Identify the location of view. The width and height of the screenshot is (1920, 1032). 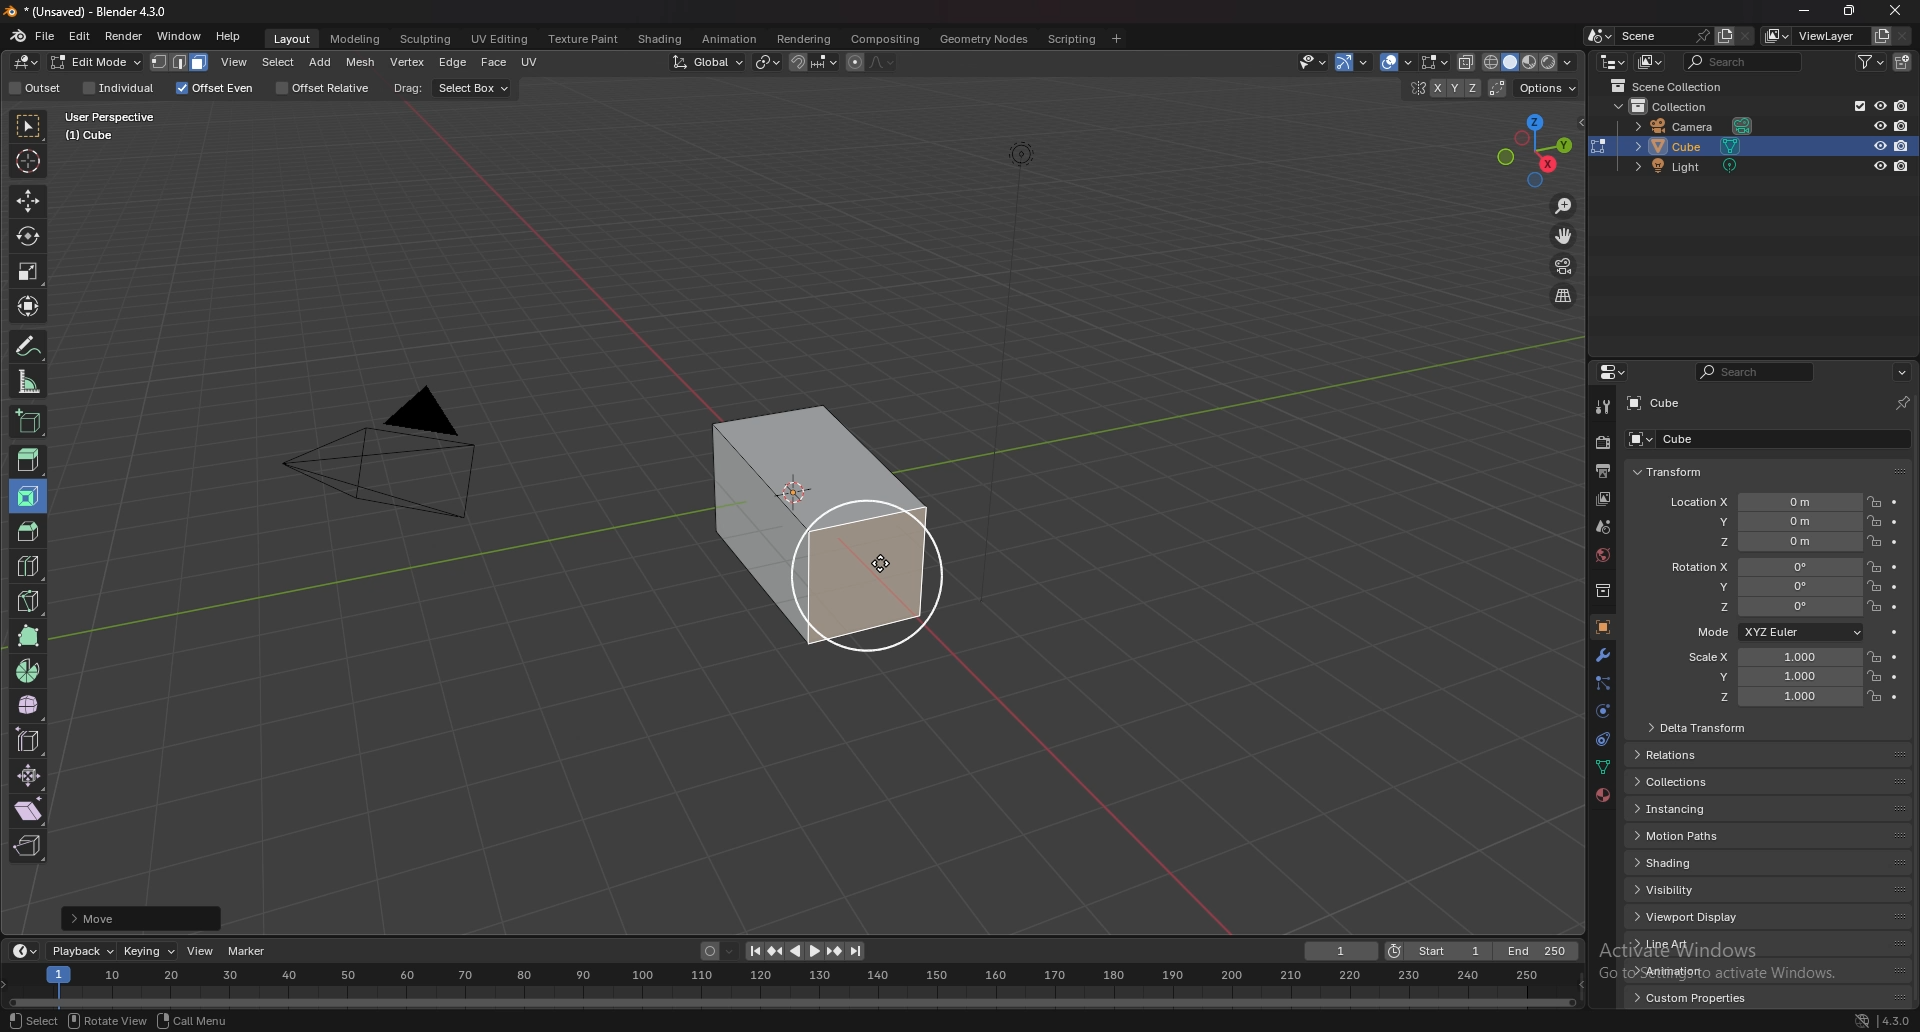
(200, 950).